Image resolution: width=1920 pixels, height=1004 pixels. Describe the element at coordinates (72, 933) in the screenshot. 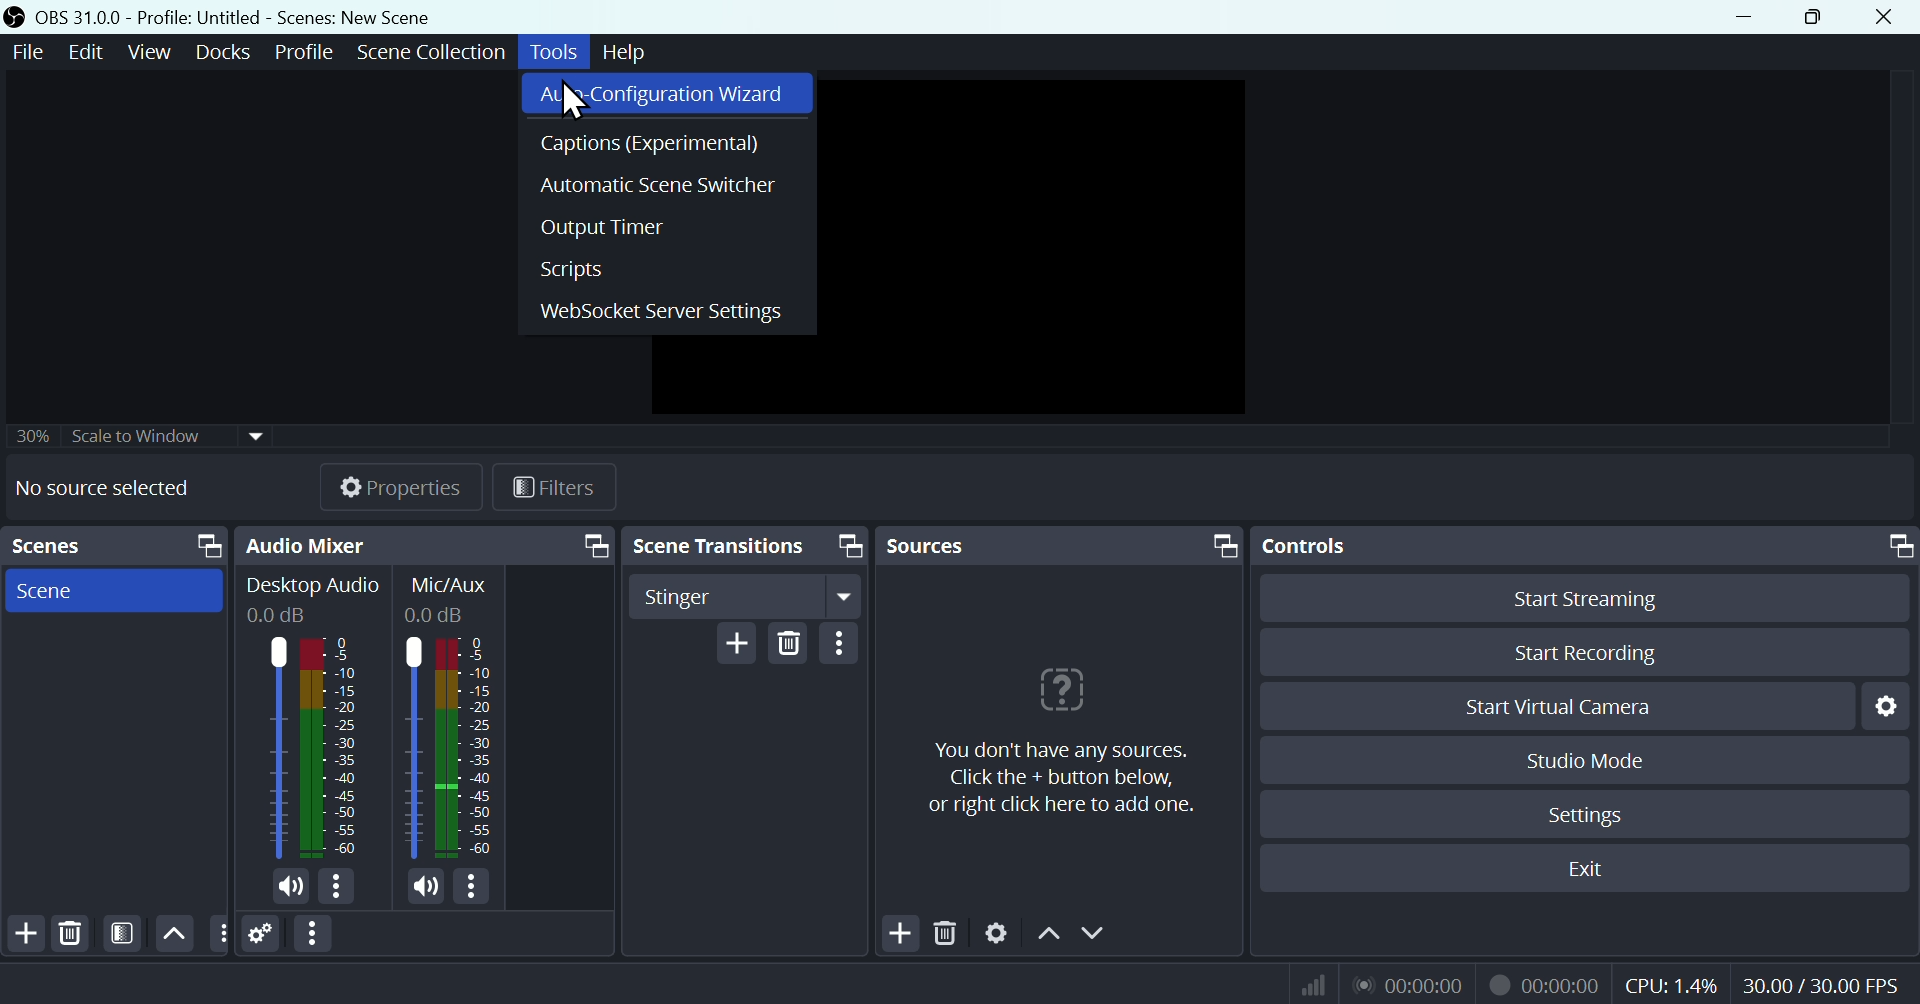

I see `Delete` at that location.